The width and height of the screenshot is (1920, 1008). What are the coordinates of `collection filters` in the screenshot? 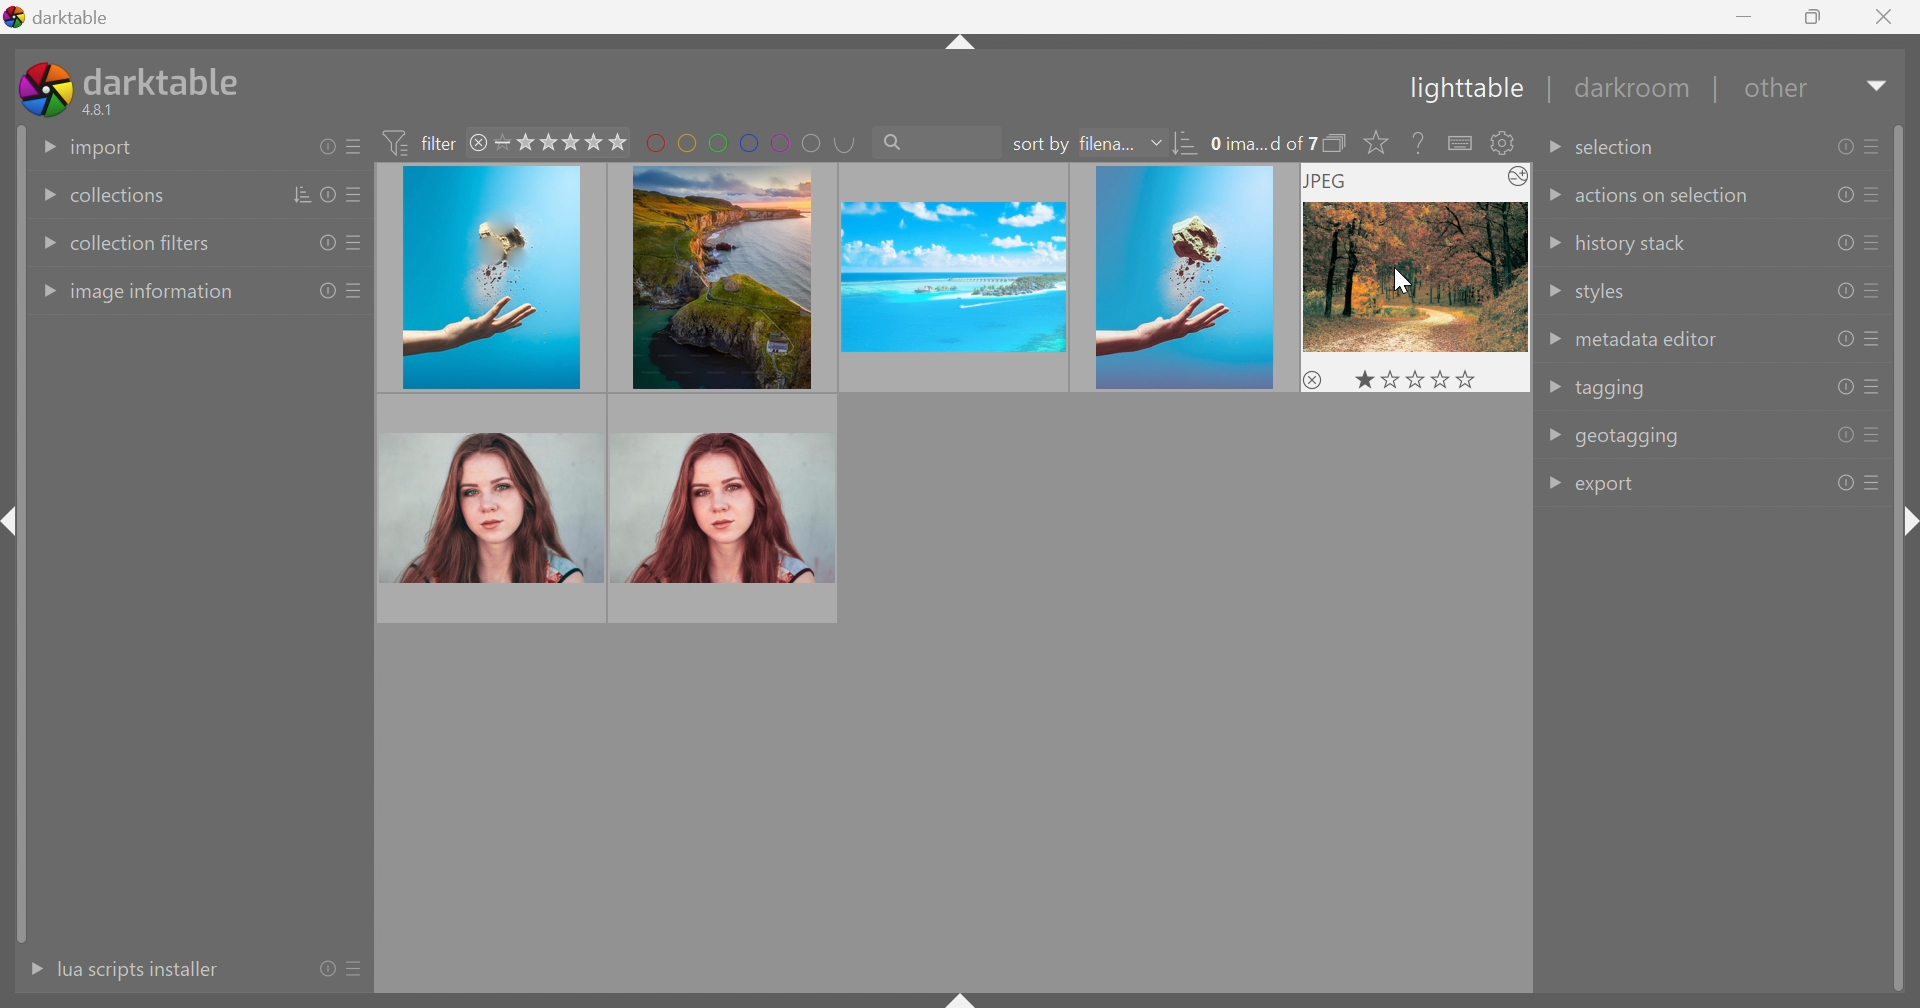 It's located at (142, 243).